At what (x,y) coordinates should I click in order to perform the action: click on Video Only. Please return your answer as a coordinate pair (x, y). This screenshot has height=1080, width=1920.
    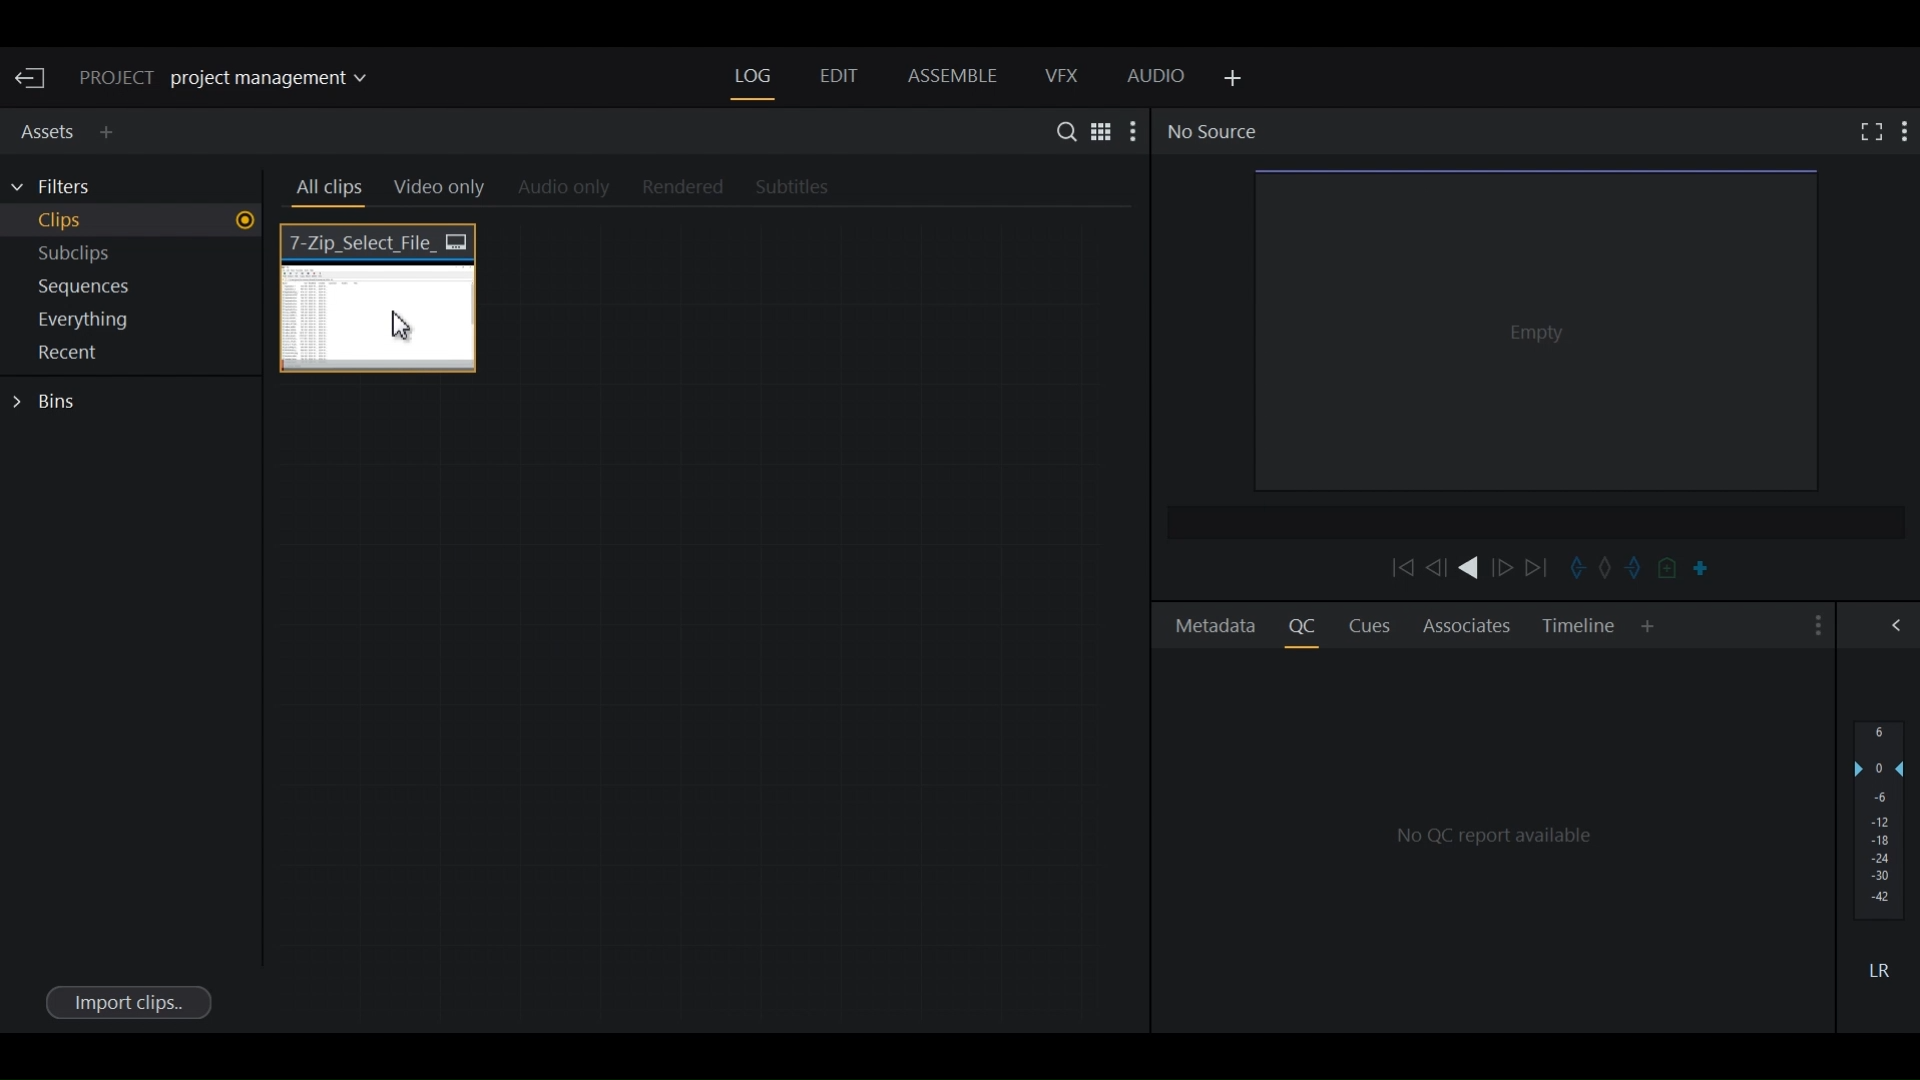
    Looking at the image, I should click on (448, 191).